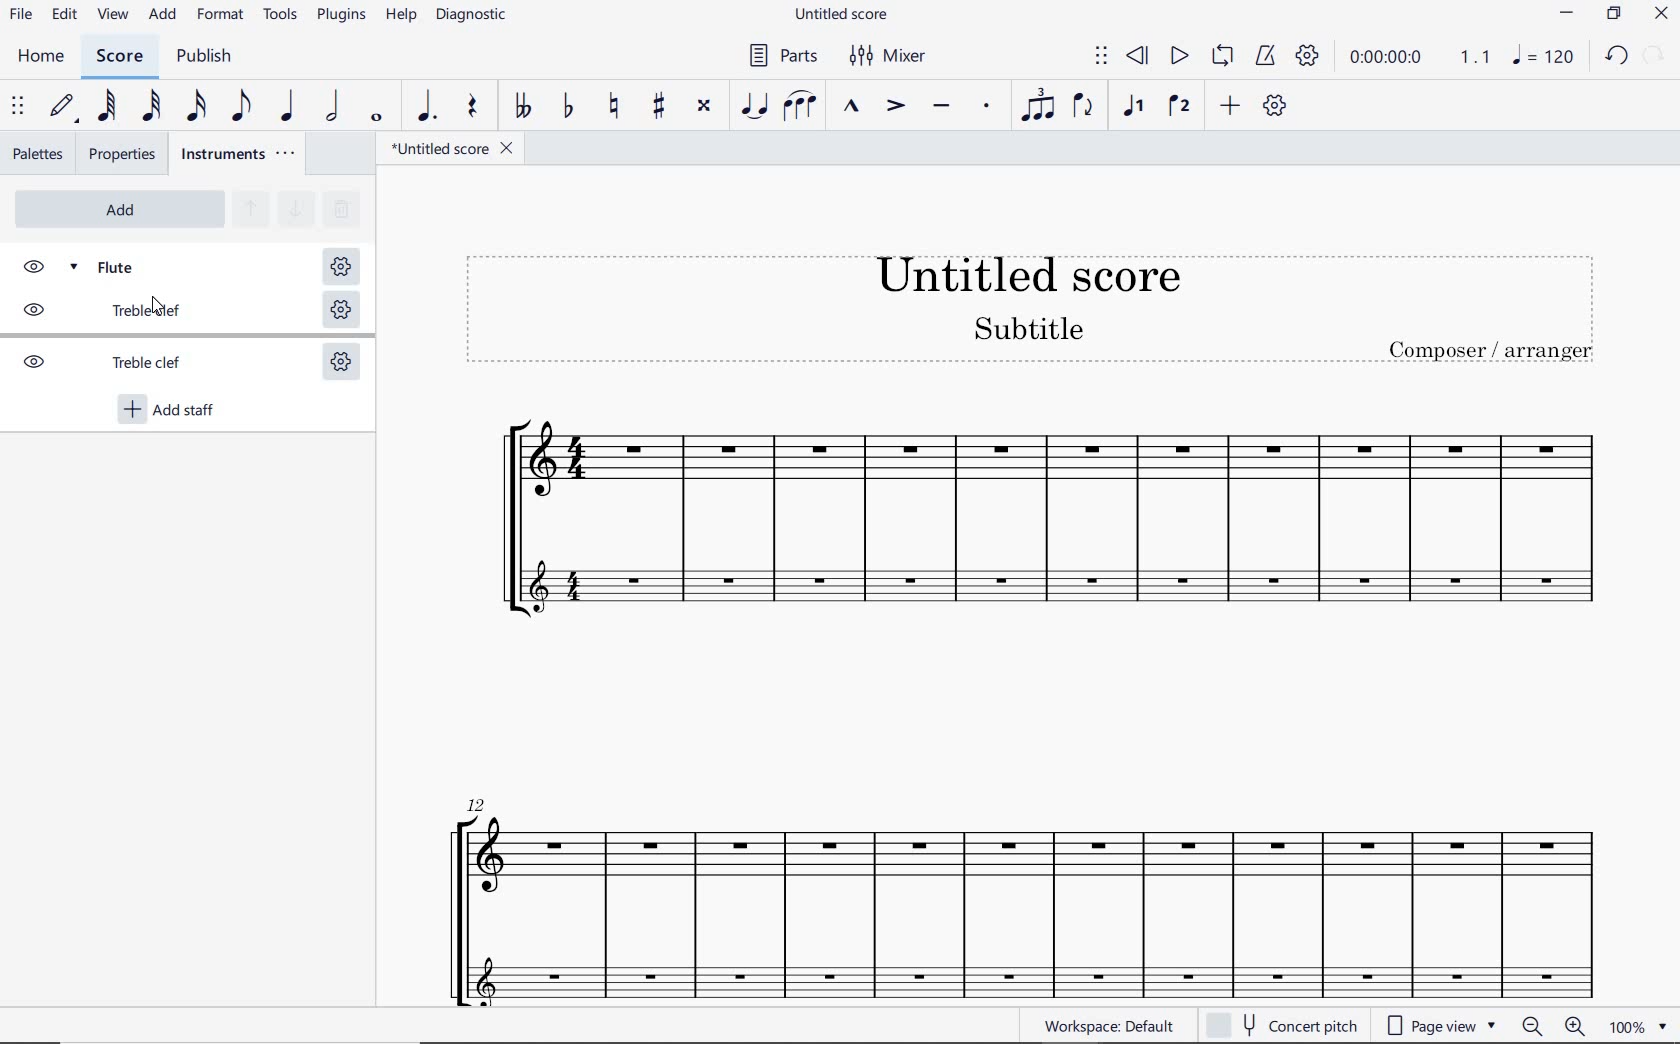 The width and height of the screenshot is (1680, 1044). Describe the element at coordinates (242, 107) in the screenshot. I see `EIGHTH NOTE` at that location.